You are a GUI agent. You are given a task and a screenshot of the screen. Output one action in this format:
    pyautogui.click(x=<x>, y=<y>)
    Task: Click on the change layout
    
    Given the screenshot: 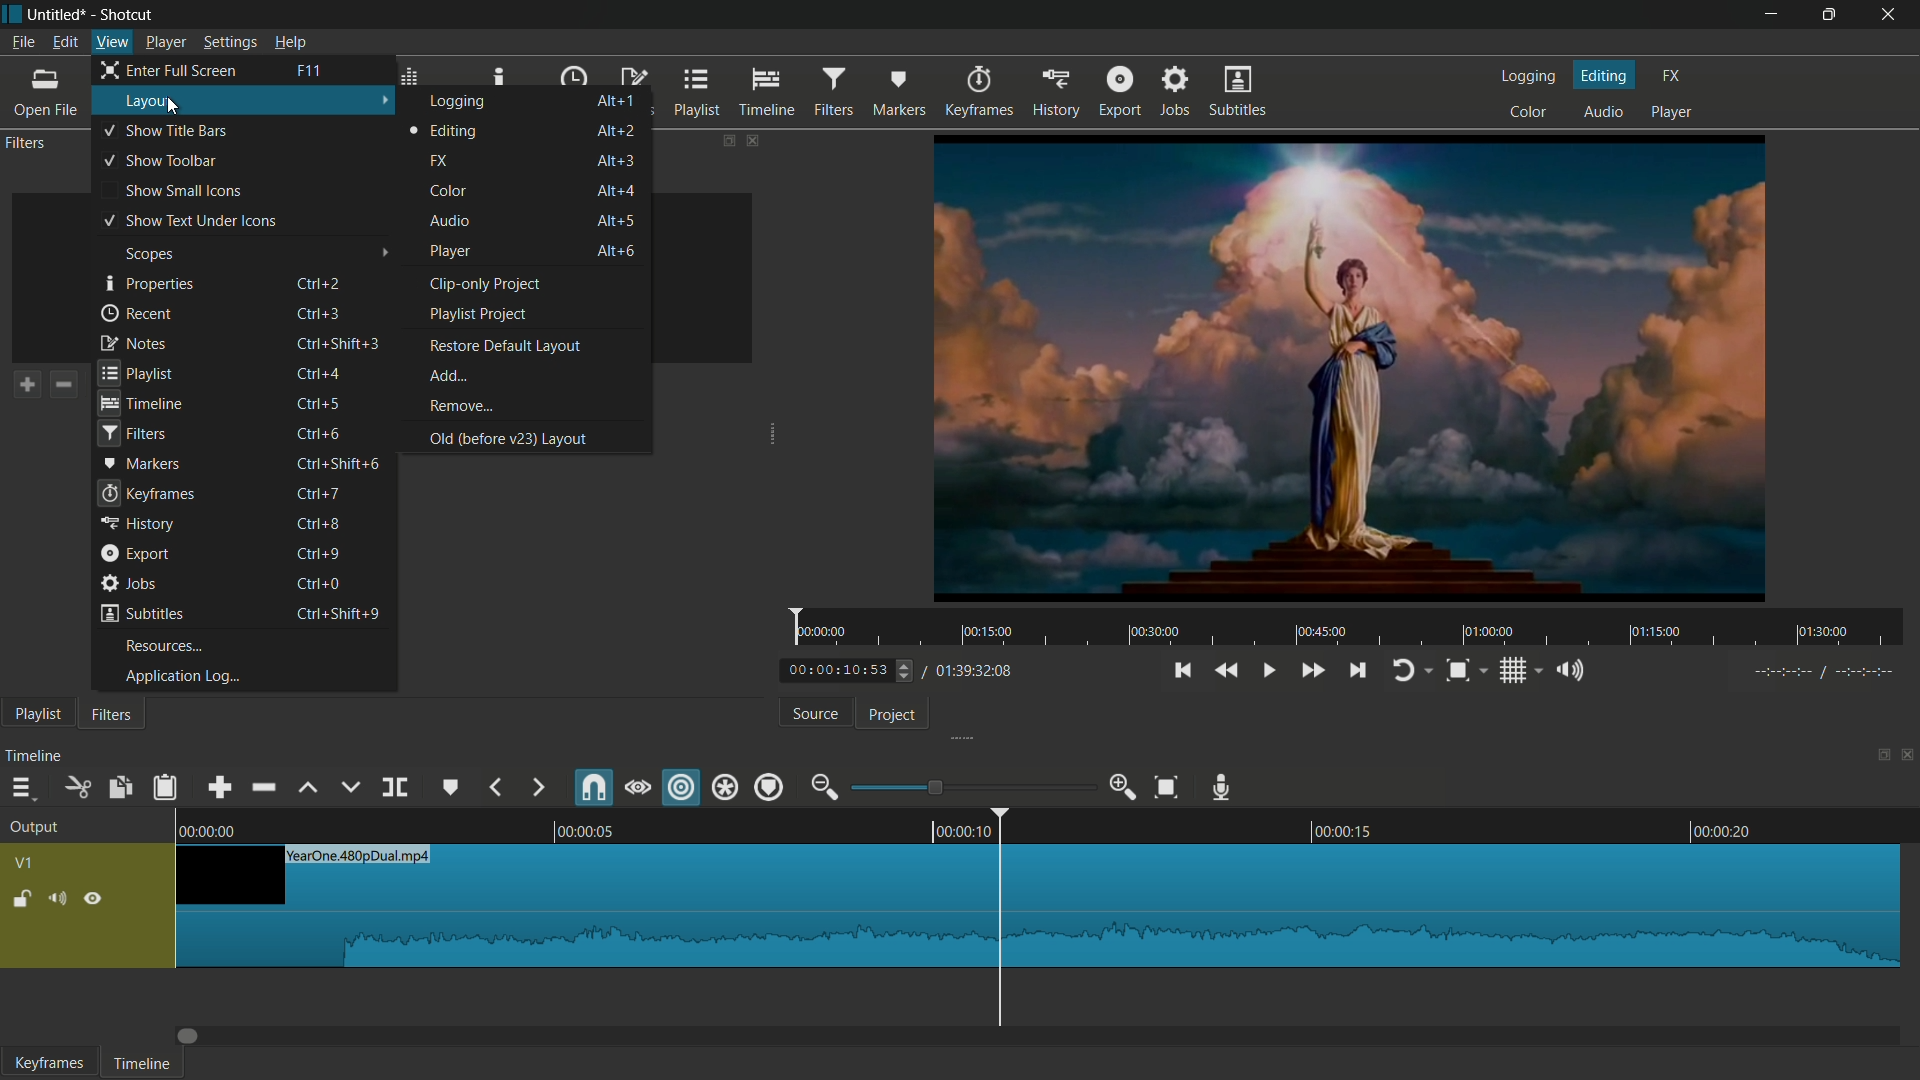 What is the action you would take?
    pyautogui.click(x=721, y=138)
    